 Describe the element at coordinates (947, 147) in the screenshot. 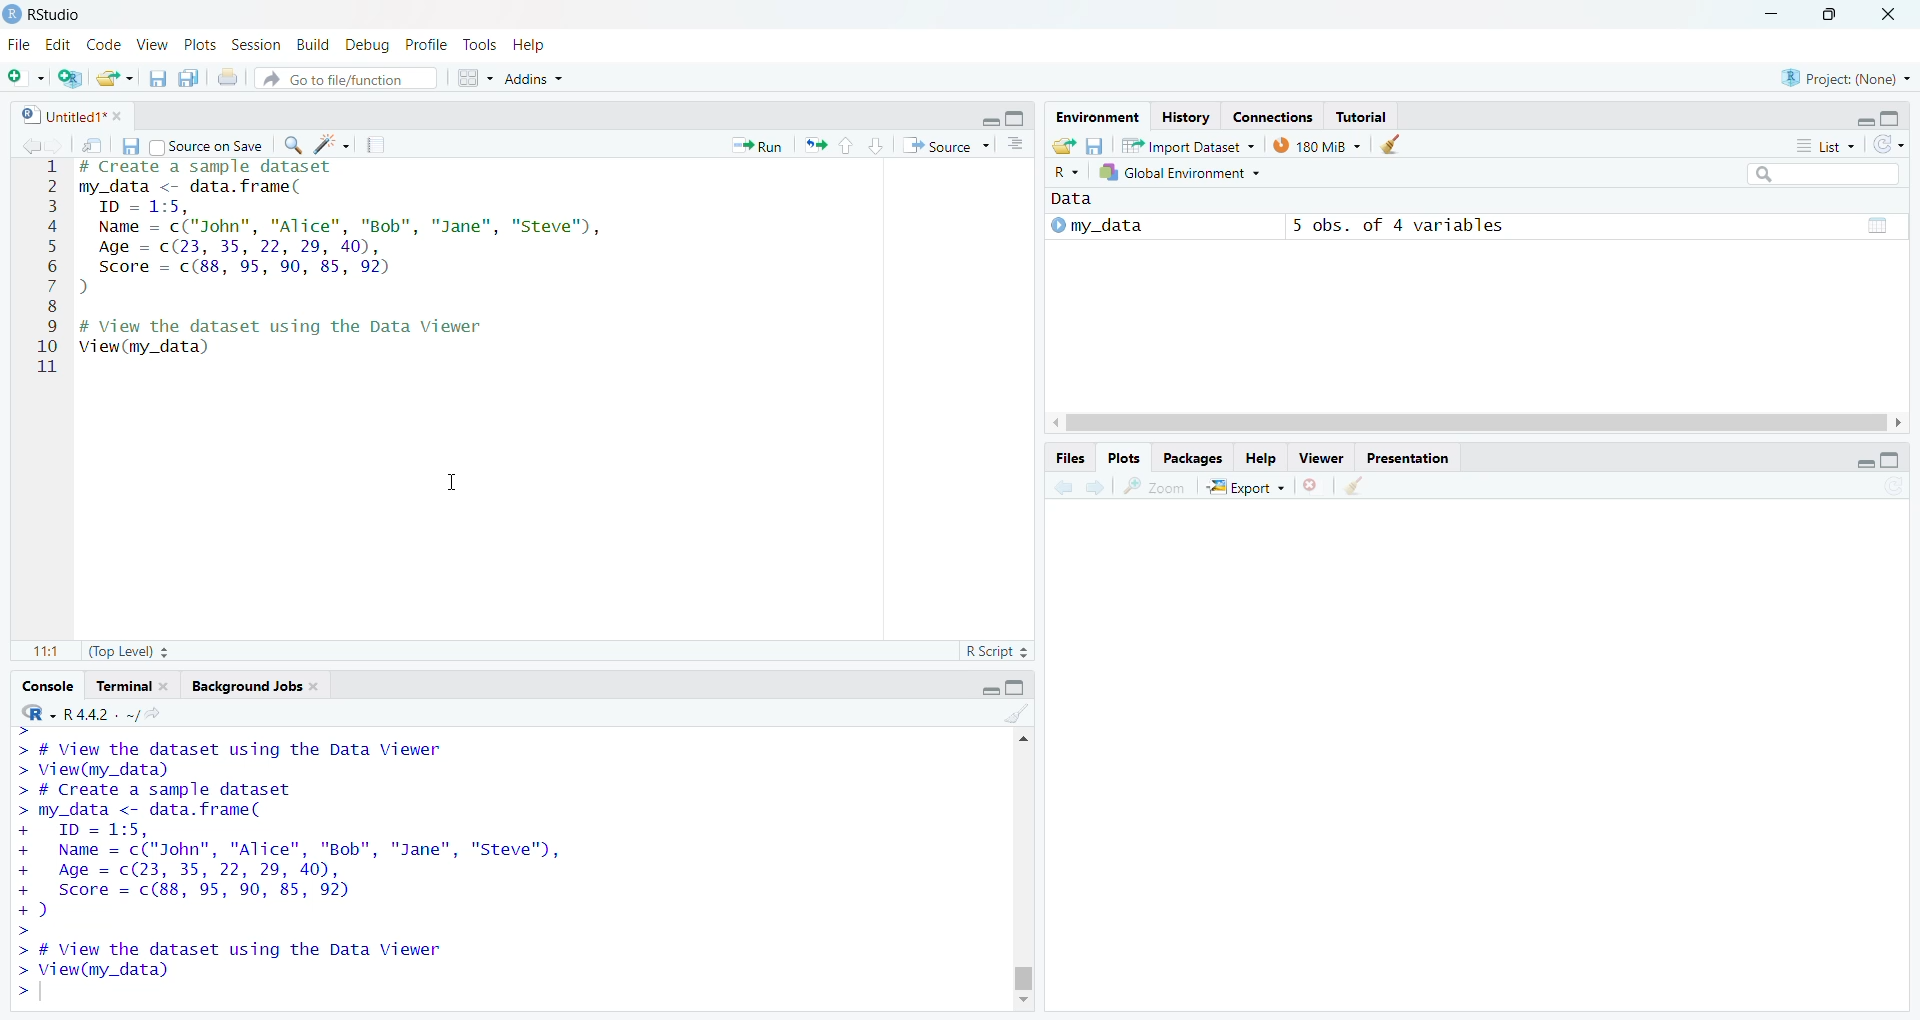

I see `Source` at that location.